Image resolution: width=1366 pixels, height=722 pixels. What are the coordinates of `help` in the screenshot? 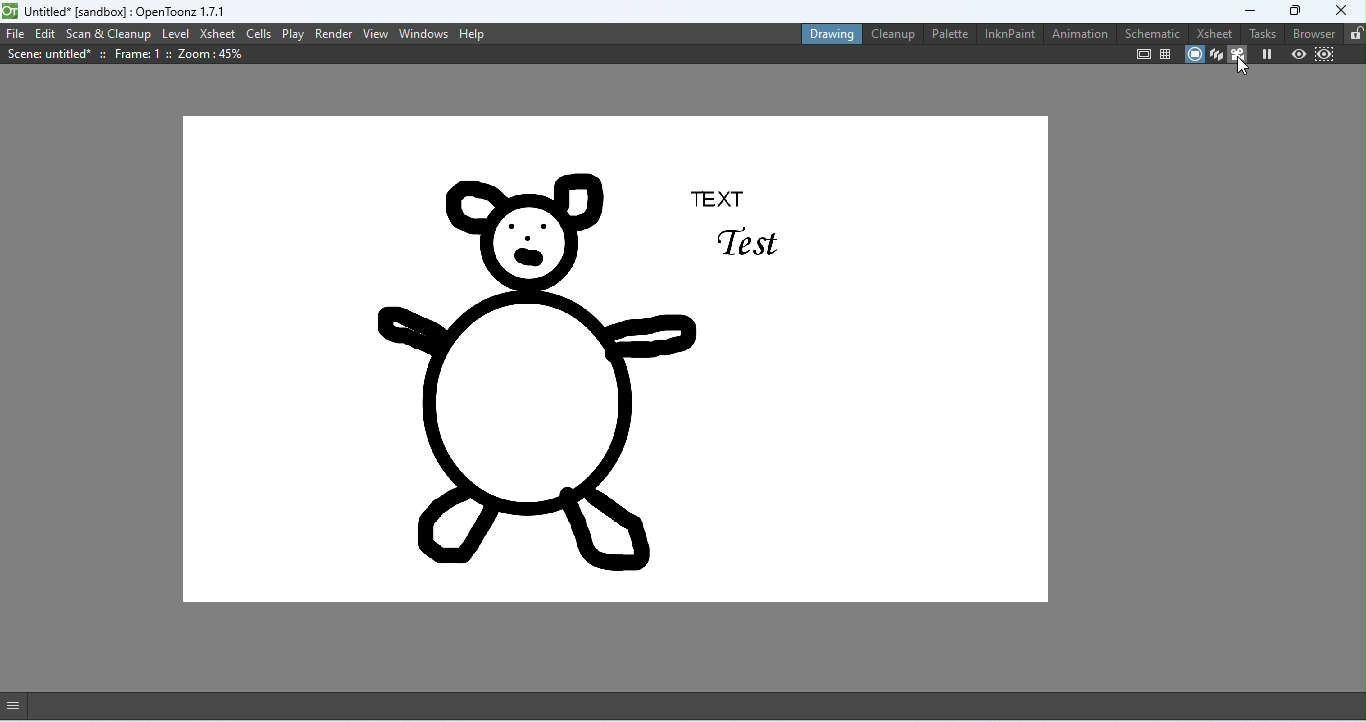 It's located at (472, 33).